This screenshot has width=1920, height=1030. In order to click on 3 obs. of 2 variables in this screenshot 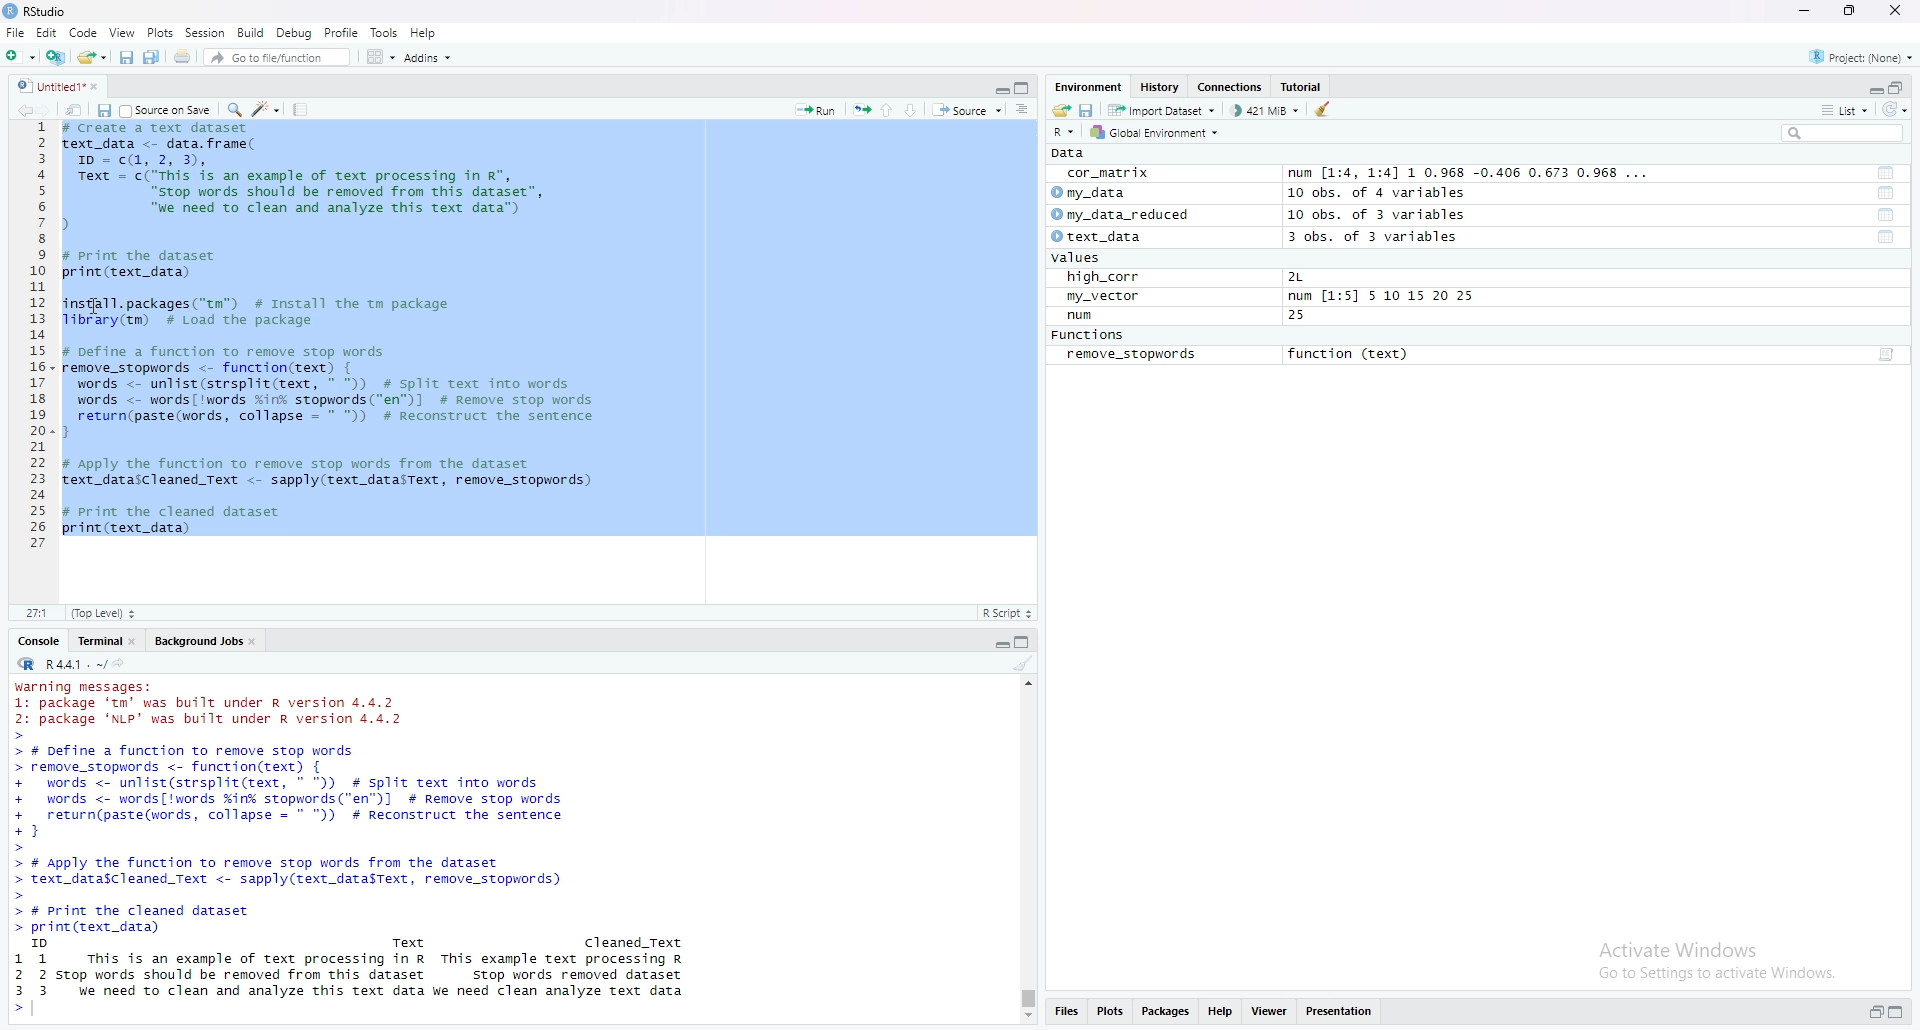, I will do `click(1375, 236)`.